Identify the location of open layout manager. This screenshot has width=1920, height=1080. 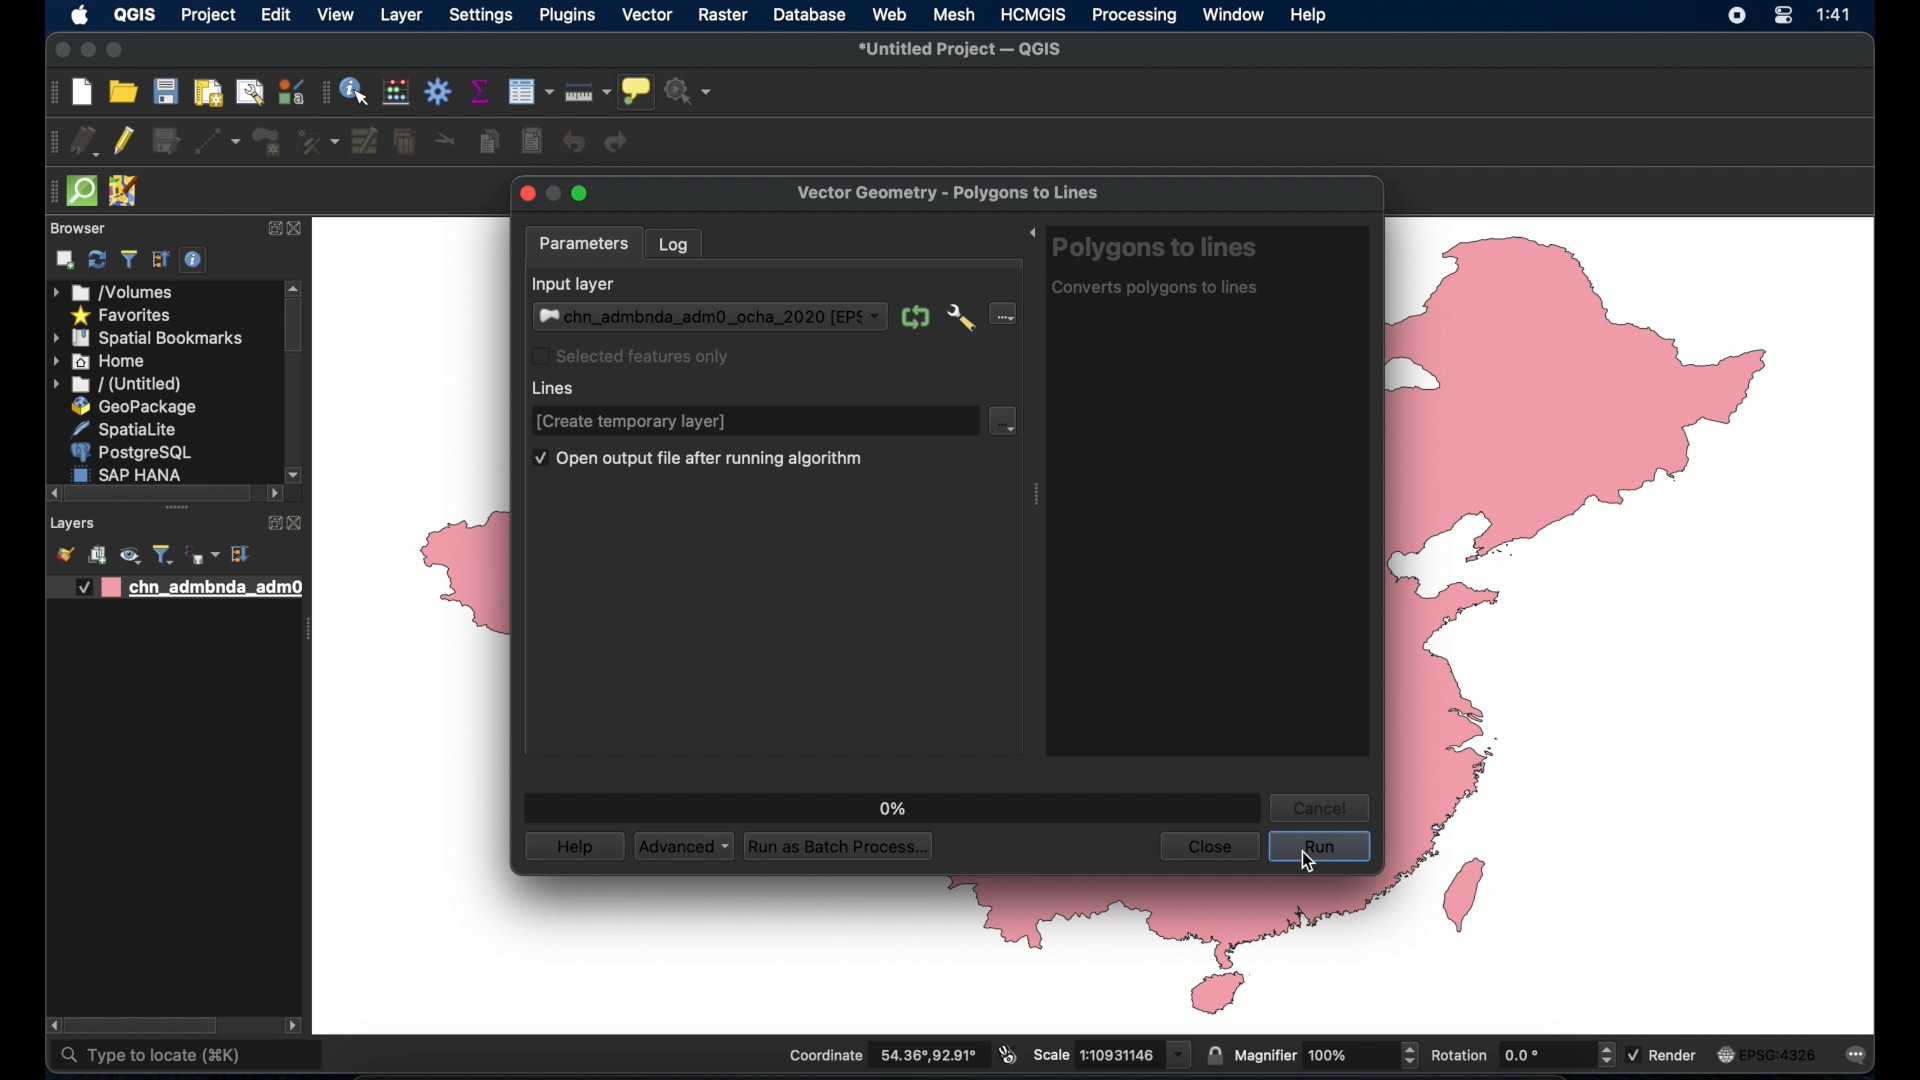
(251, 92).